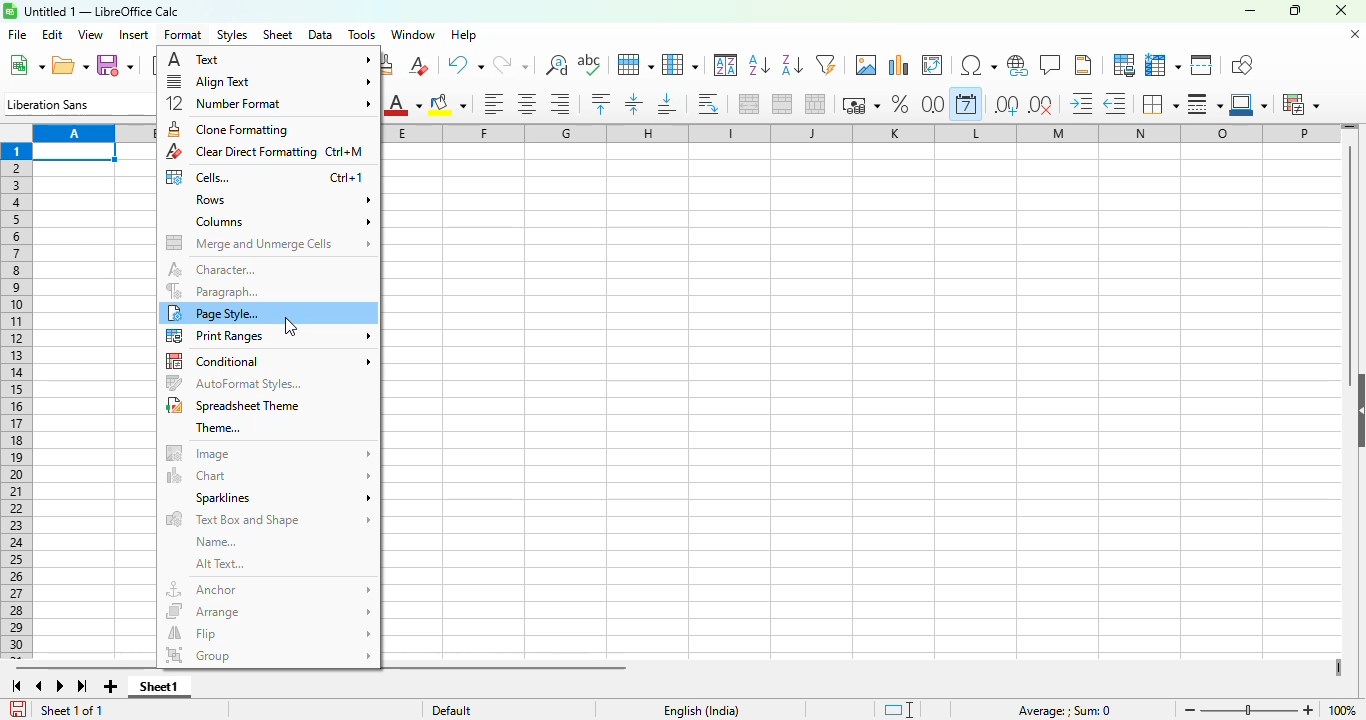 This screenshot has height=720, width=1366. Describe the element at coordinates (184, 35) in the screenshot. I see `format` at that location.